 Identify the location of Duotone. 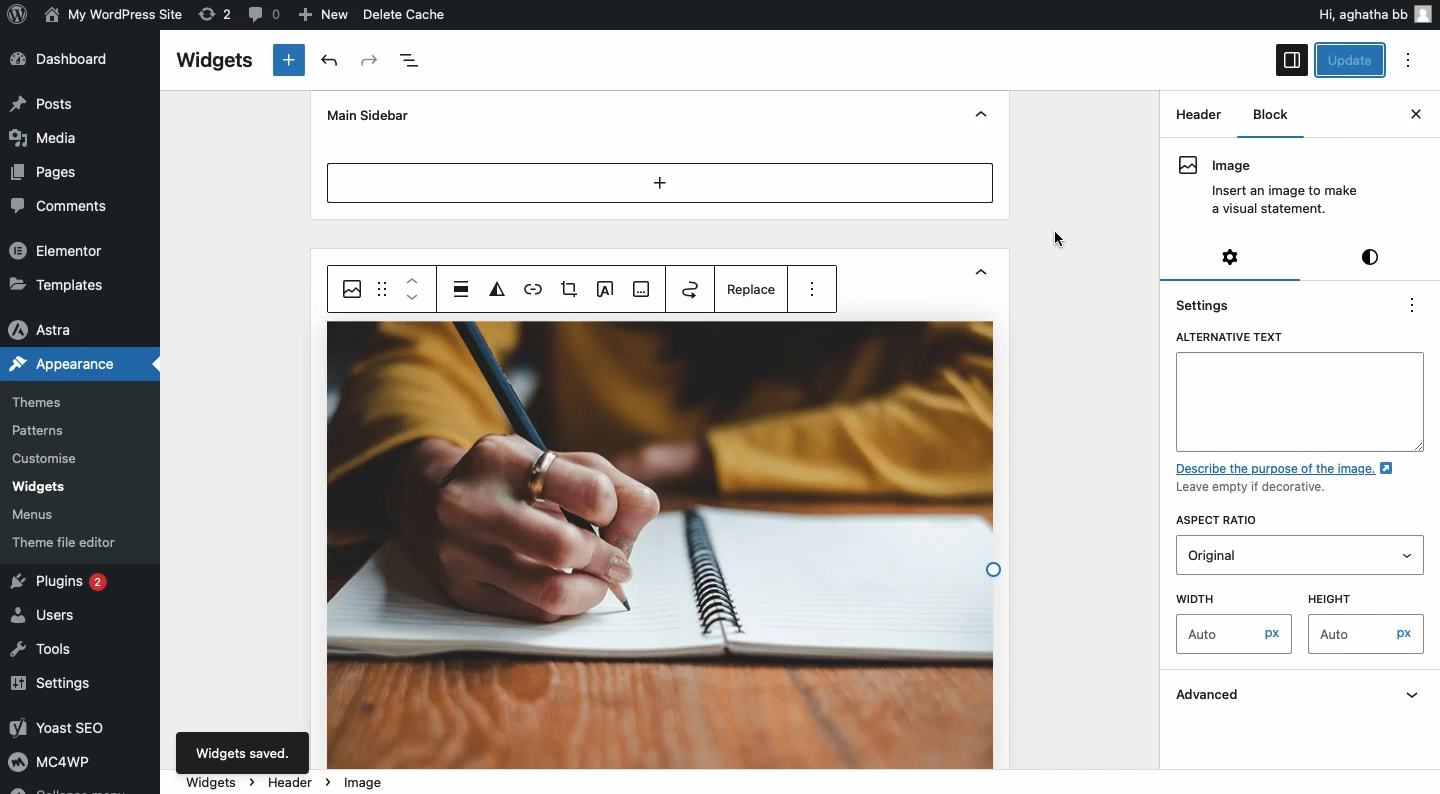
(500, 290).